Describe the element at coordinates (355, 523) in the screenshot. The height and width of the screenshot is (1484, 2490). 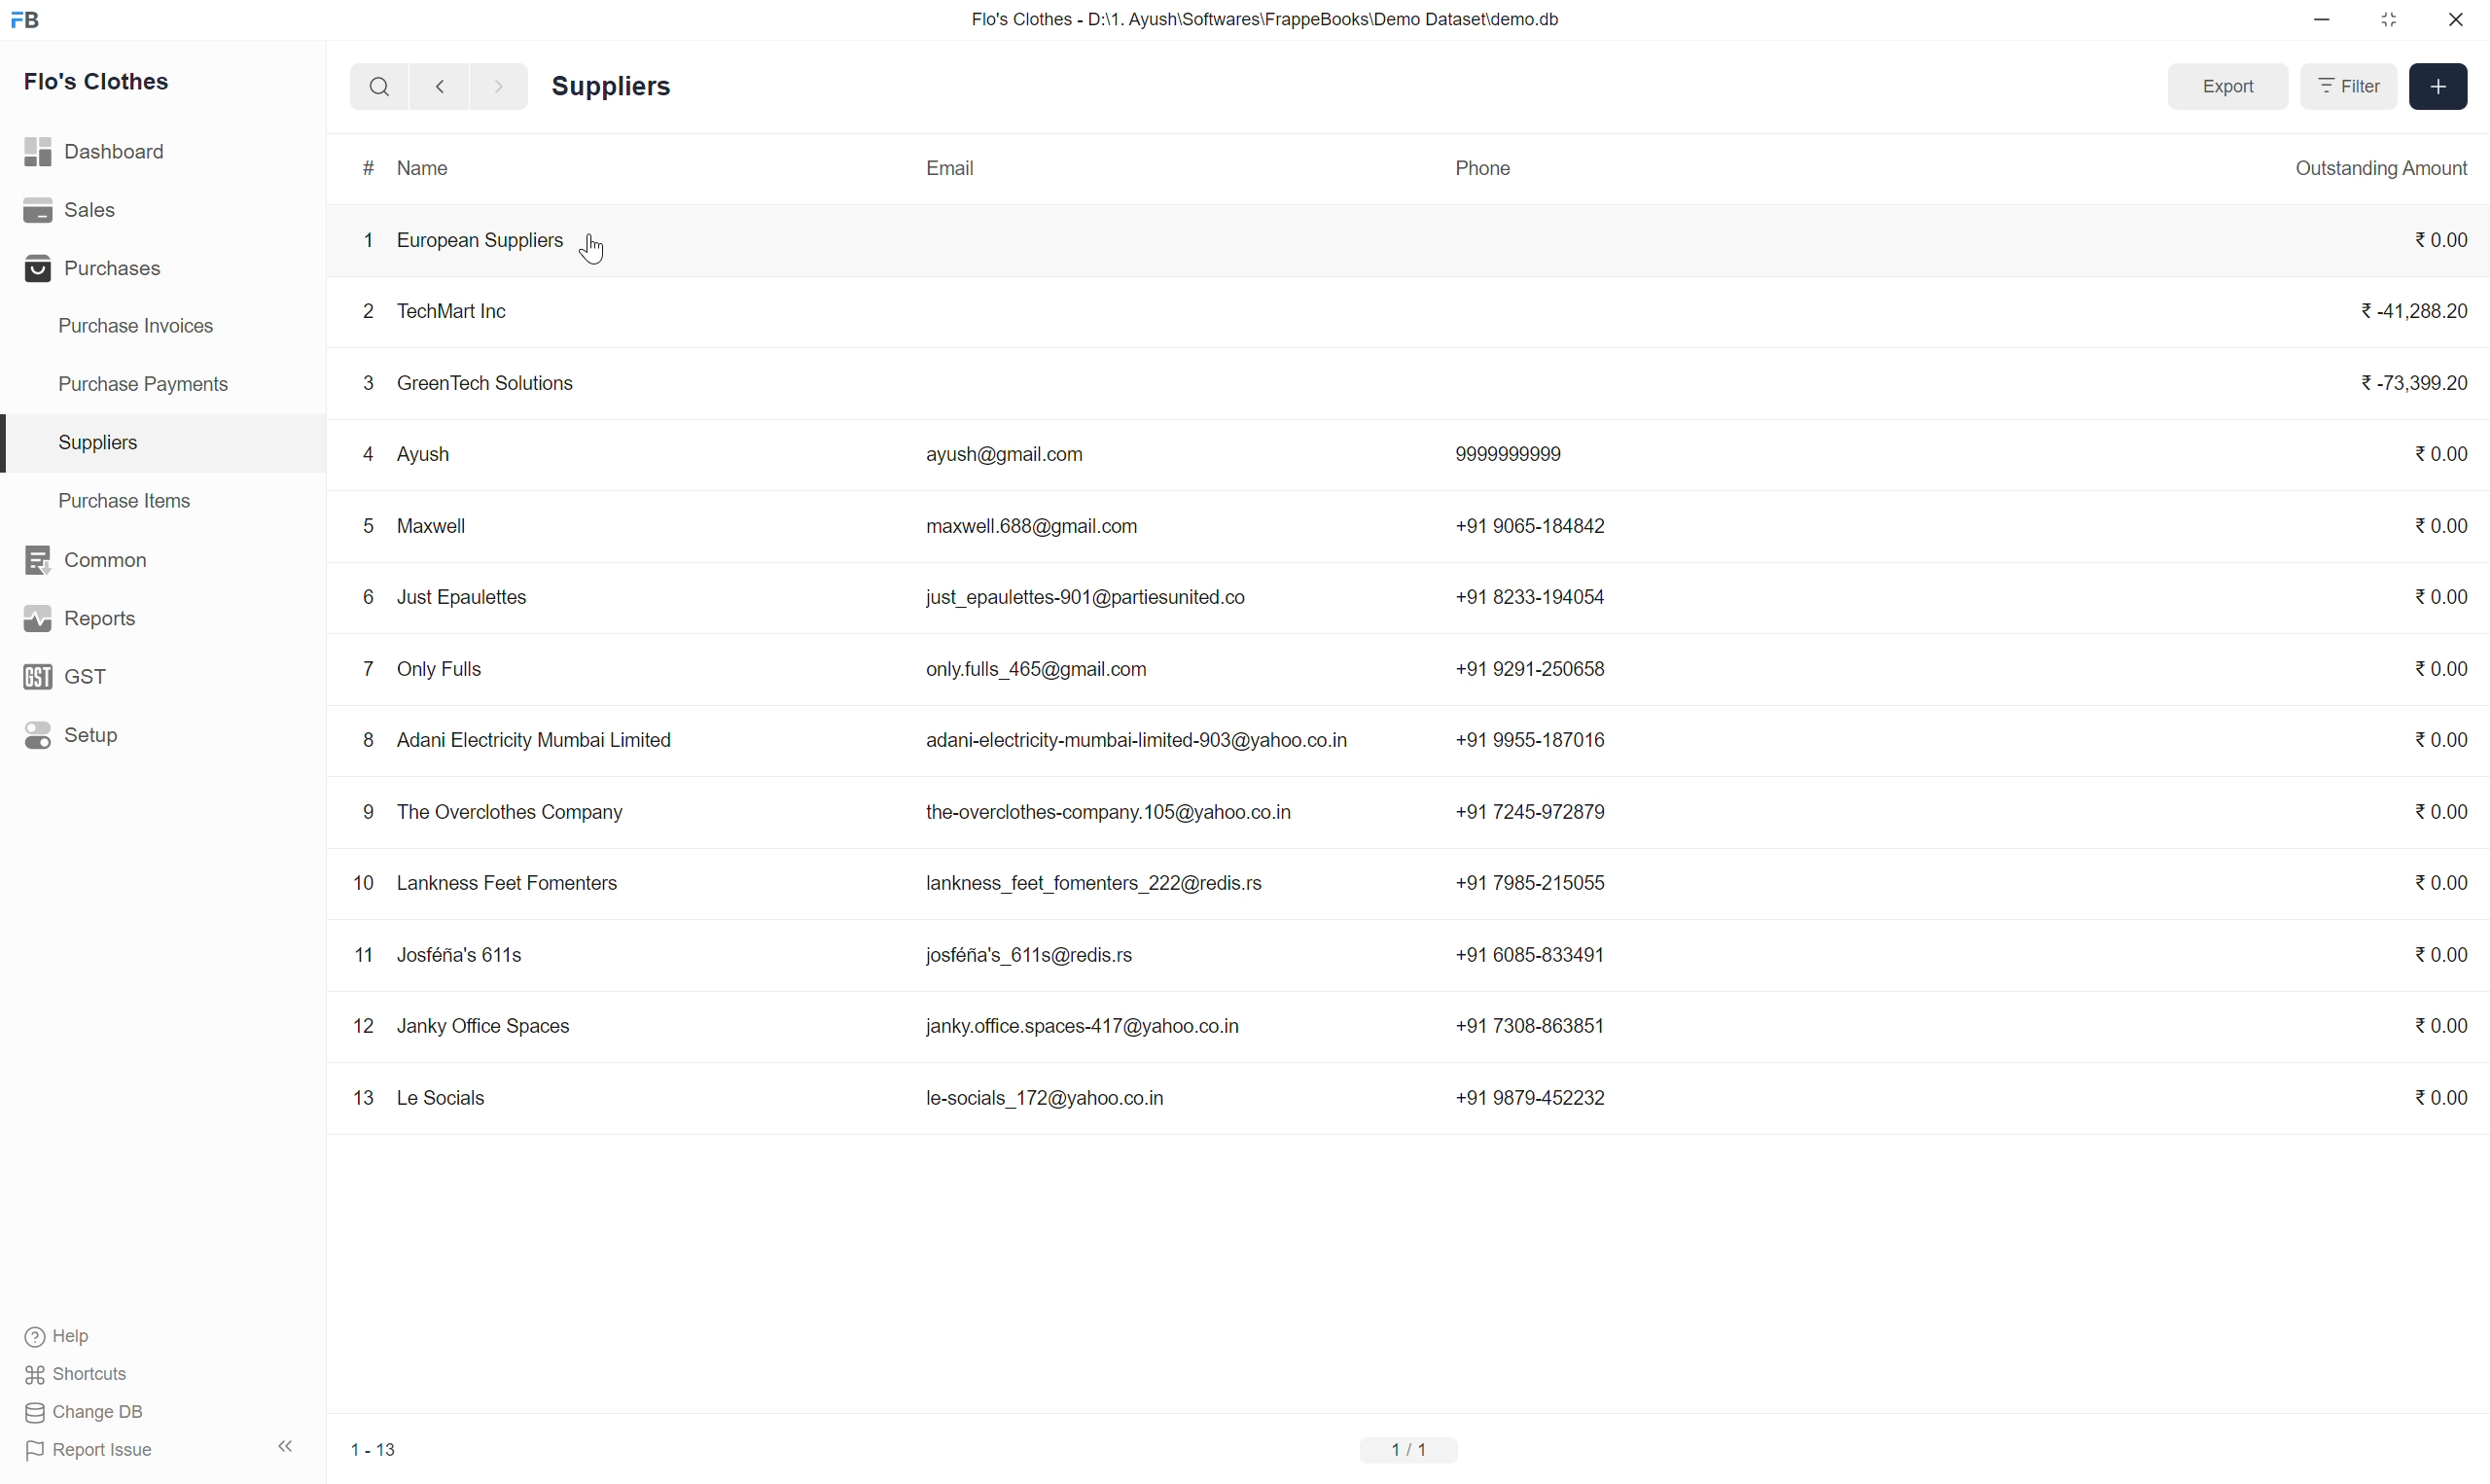
I see `5` at that location.